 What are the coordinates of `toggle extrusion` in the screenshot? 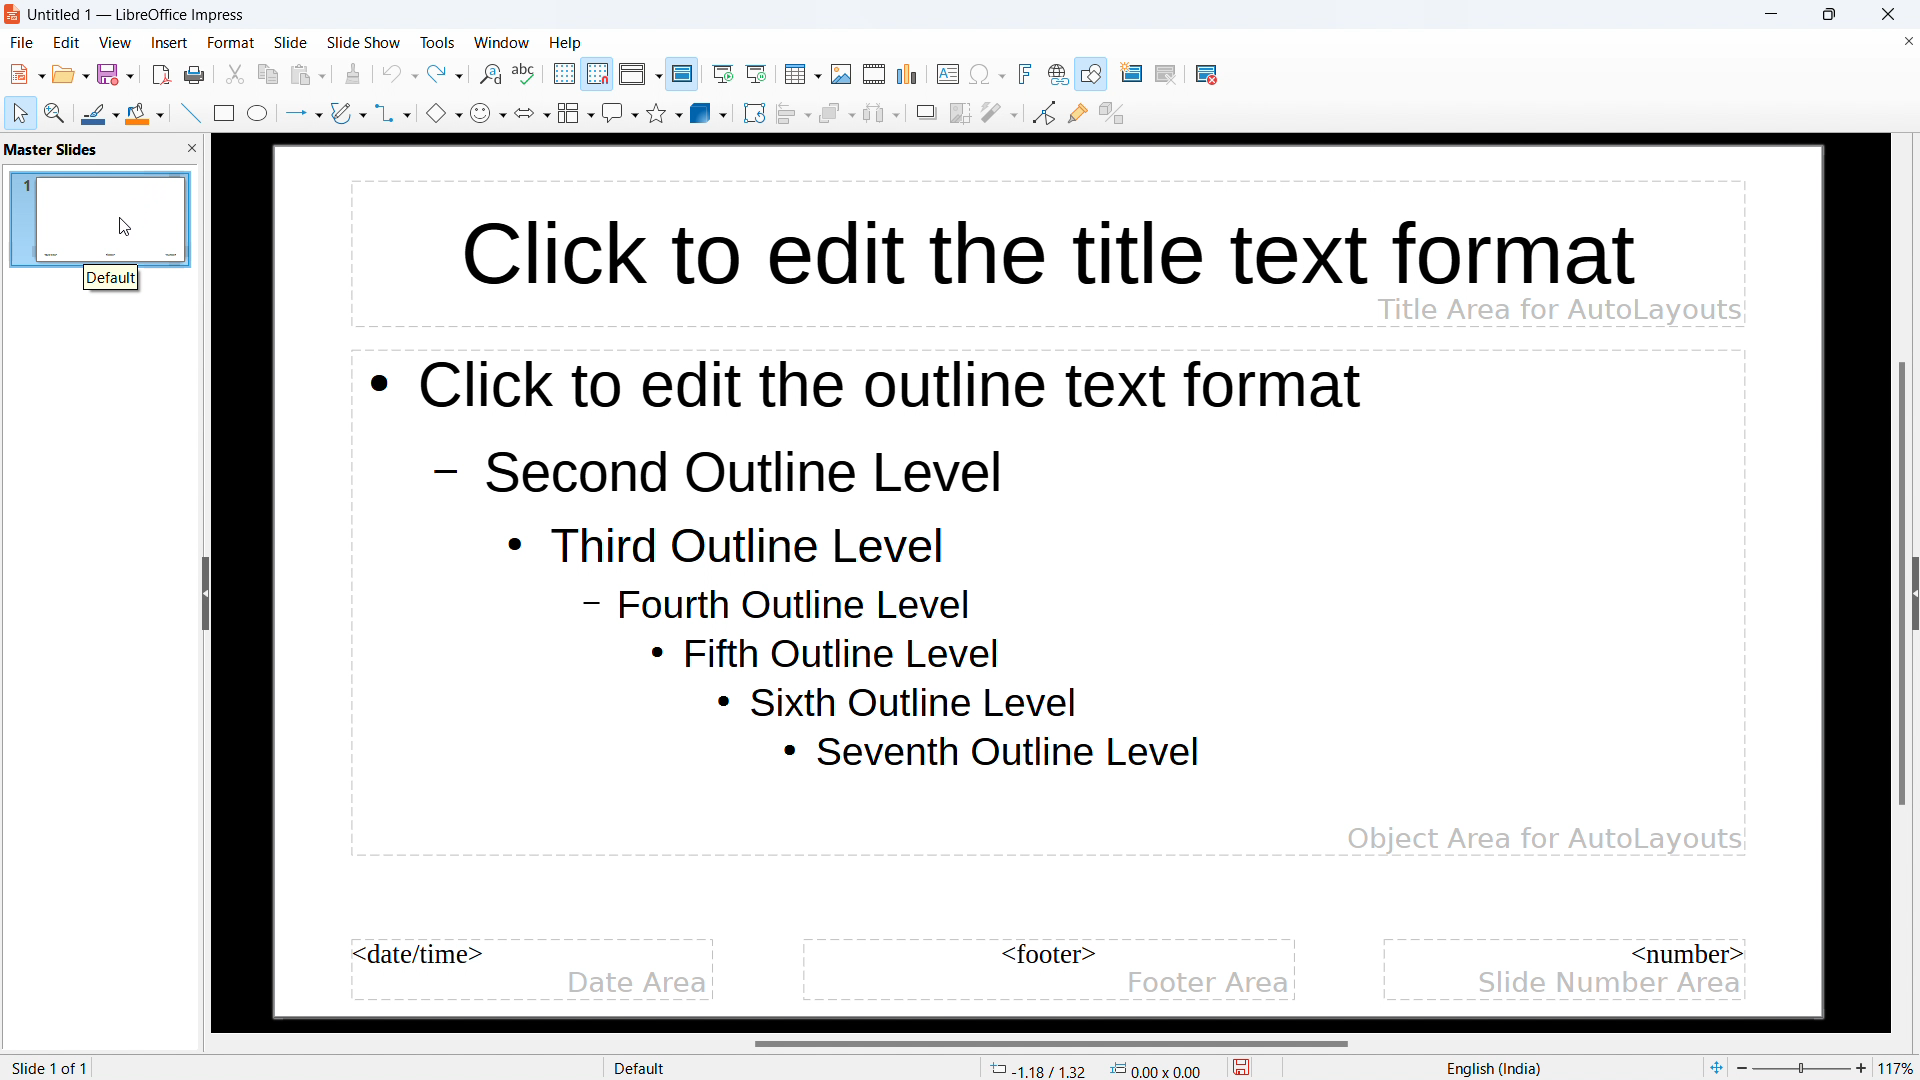 It's located at (1112, 114).